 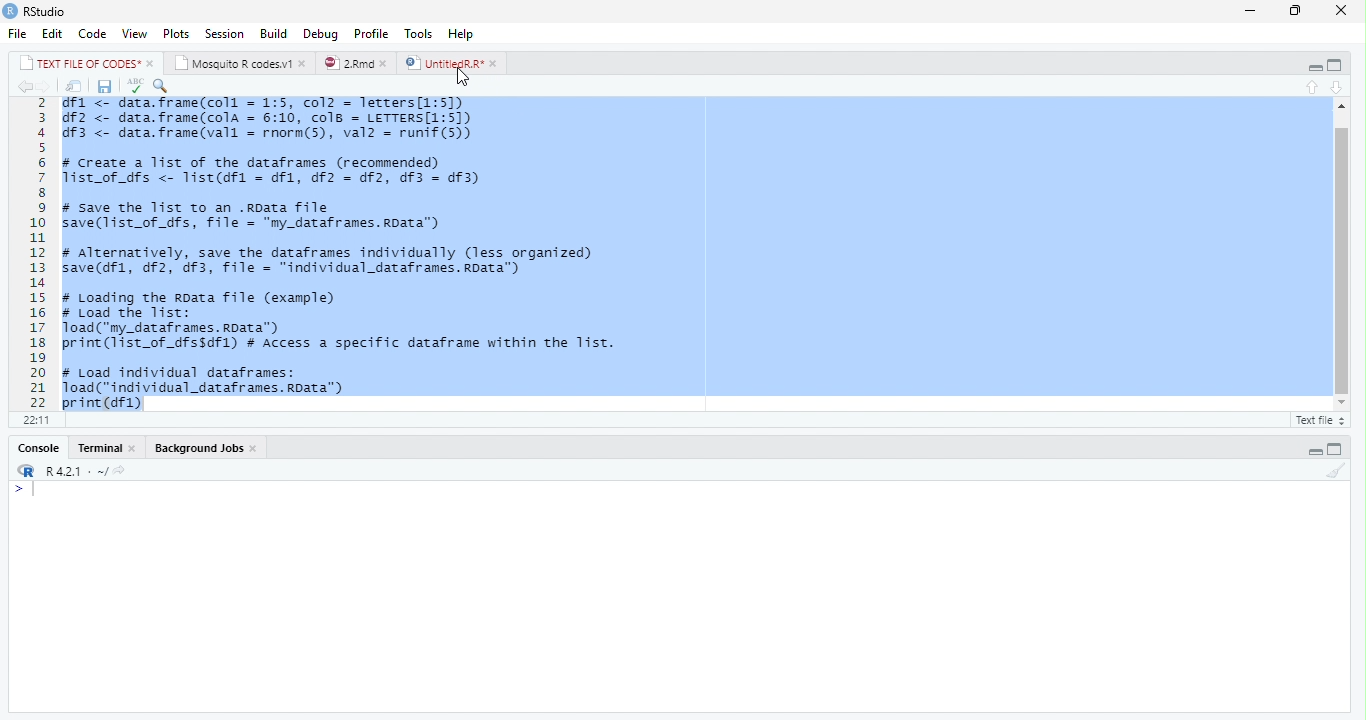 I want to click on Go to previous location, so click(x=22, y=86).